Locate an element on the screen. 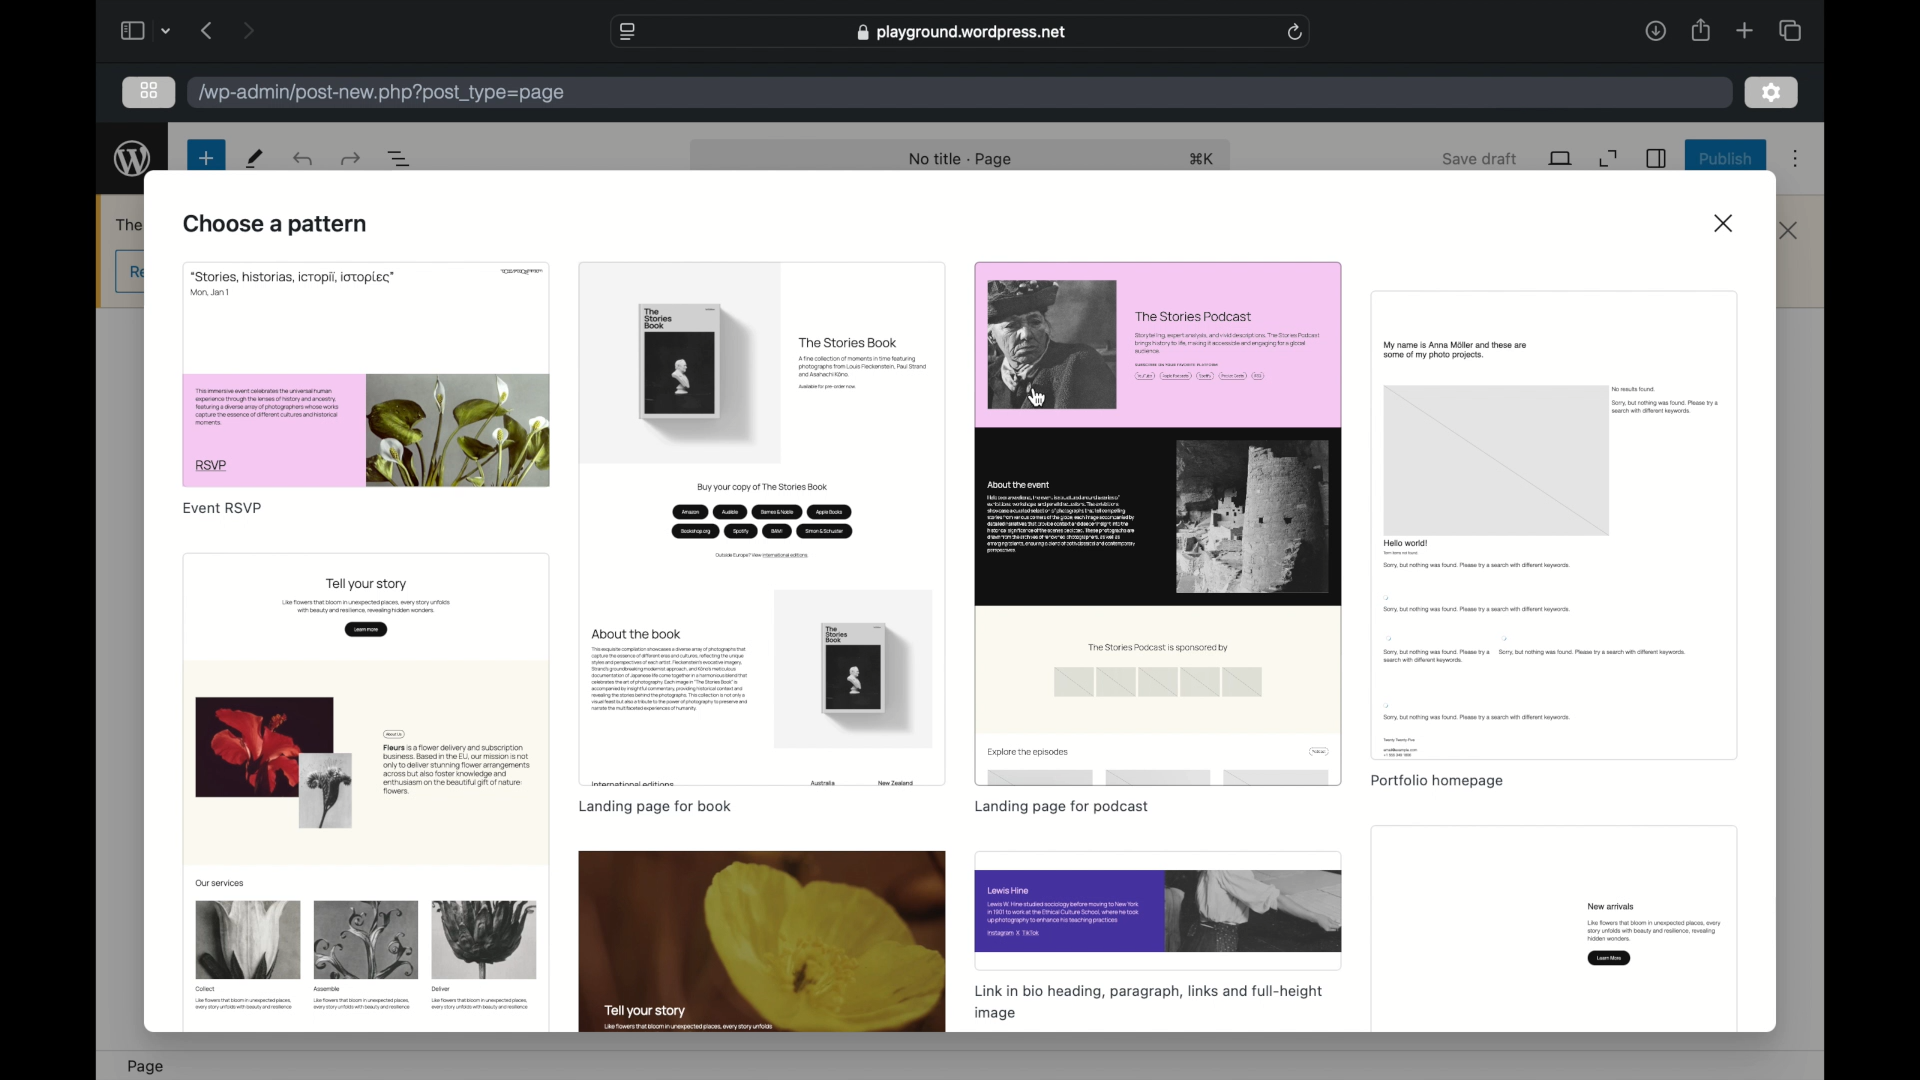 The width and height of the screenshot is (1920, 1080). refresh is located at coordinates (1296, 32).